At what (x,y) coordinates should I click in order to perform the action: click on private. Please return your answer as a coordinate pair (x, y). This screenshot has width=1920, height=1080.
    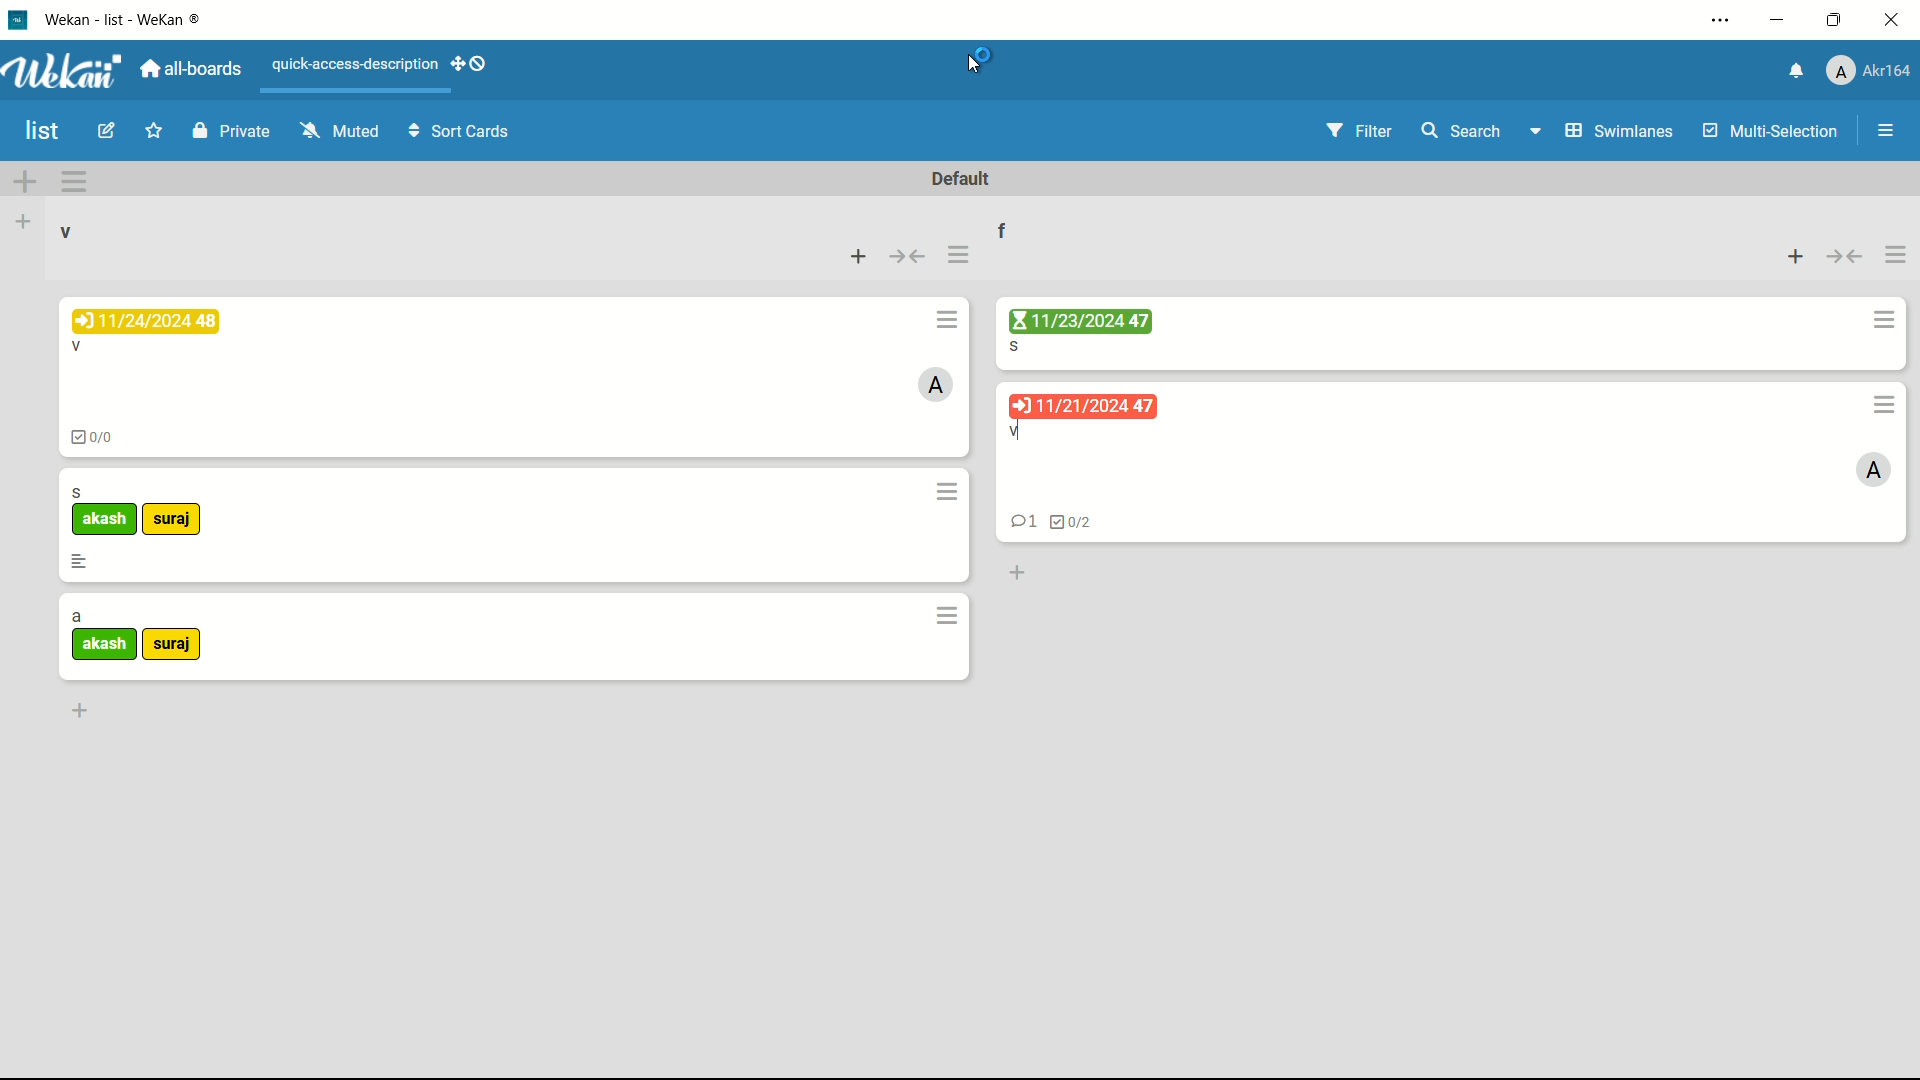
    Looking at the image, I should click on (235, 130).